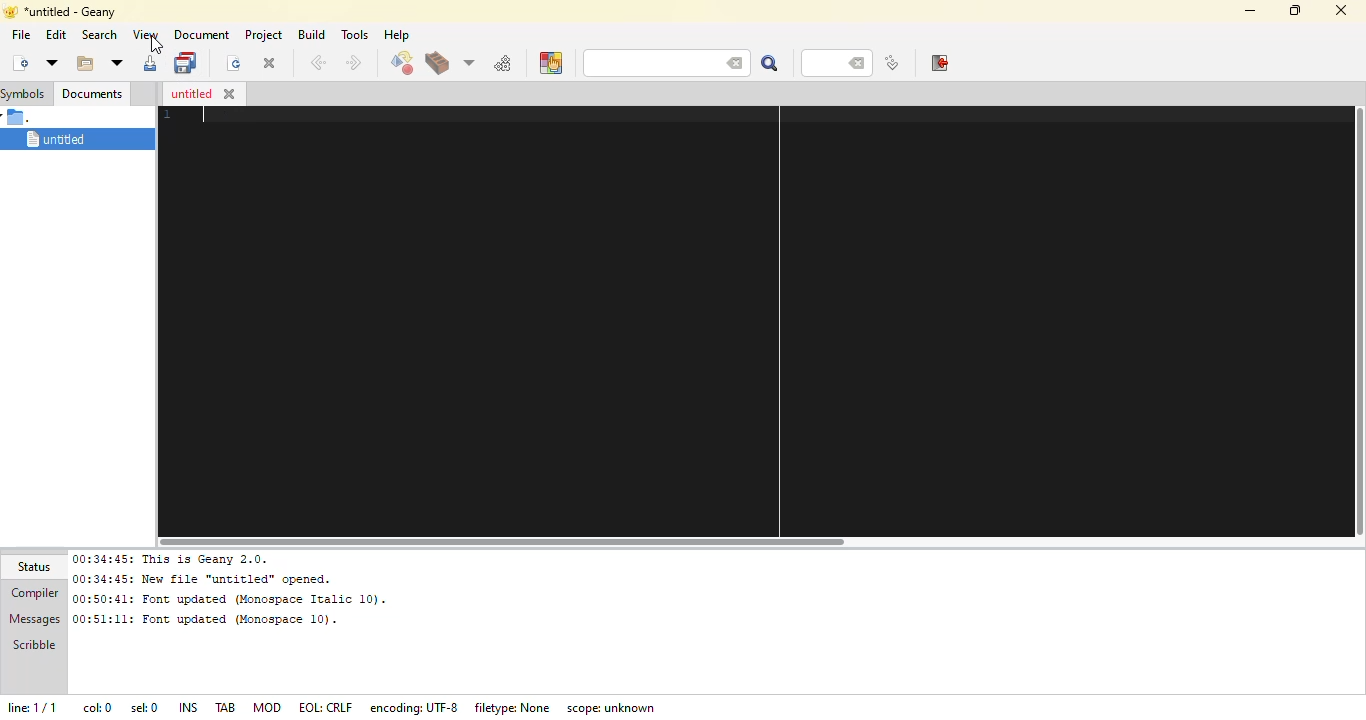  What do you see at coordinates (317, 63) in the screenshot?
I see `back` at bounding box center [317, 63].